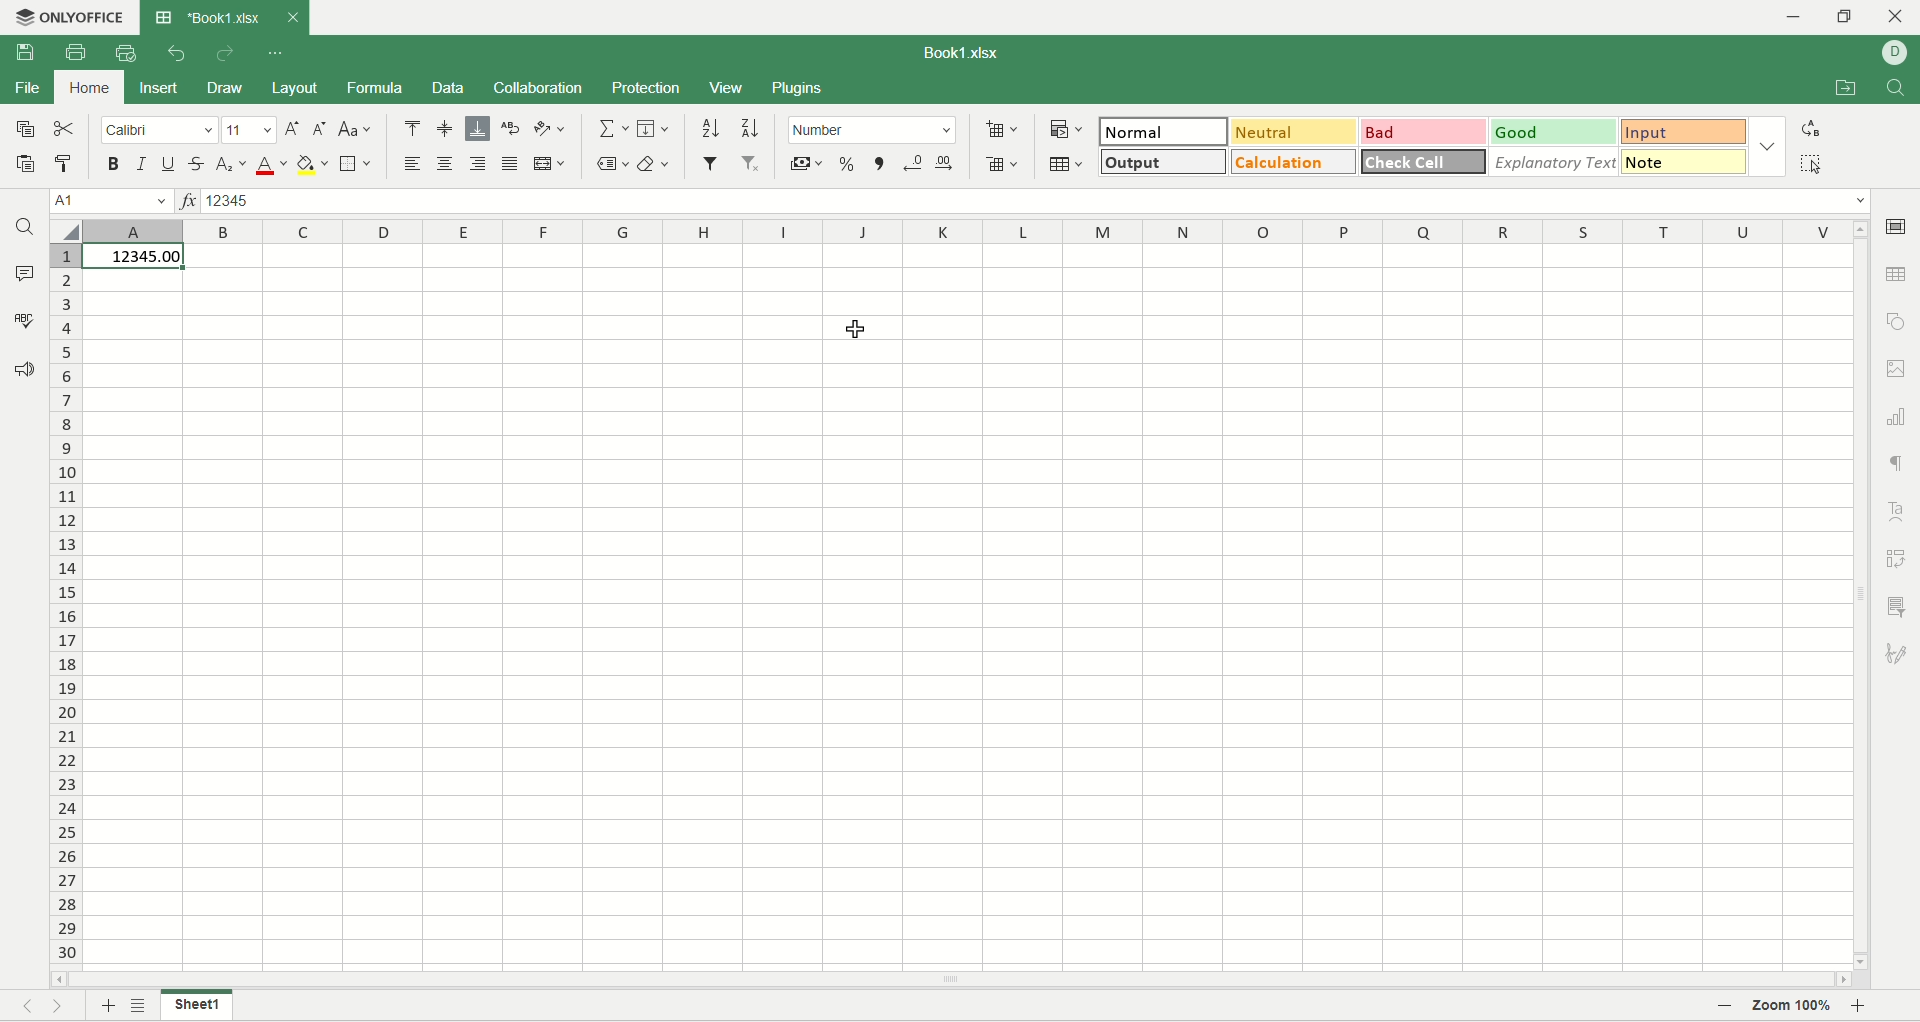 The image size is (1920, 1022). I want to click on add sheet, so click(103, 1006).